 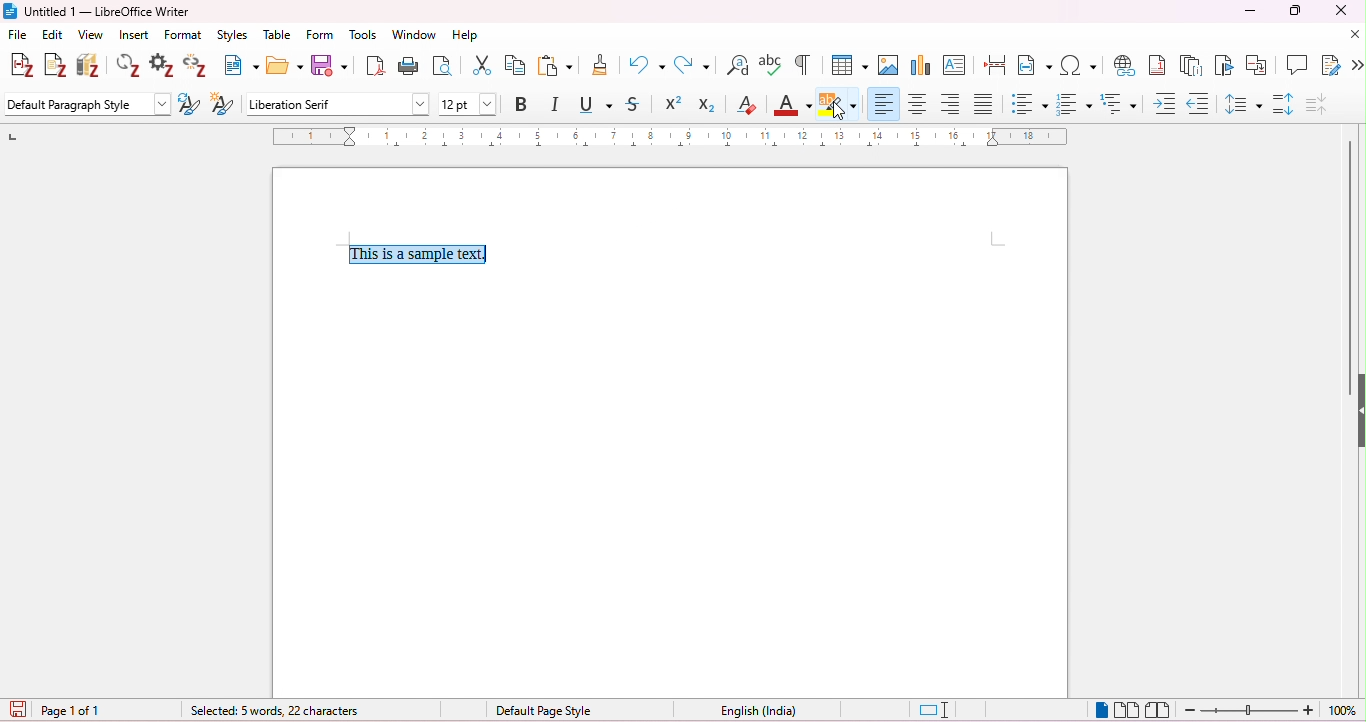 I want to click on form, so click(x=322, y=36).